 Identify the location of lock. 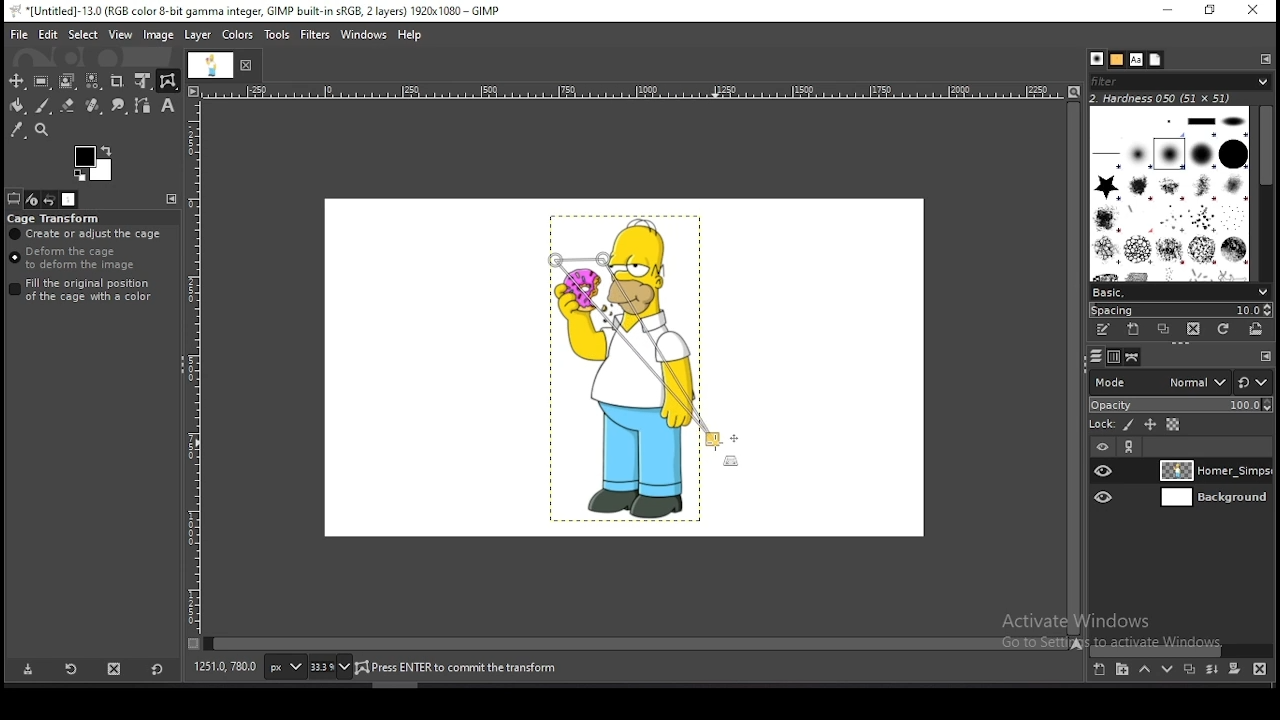
(1100, 425).